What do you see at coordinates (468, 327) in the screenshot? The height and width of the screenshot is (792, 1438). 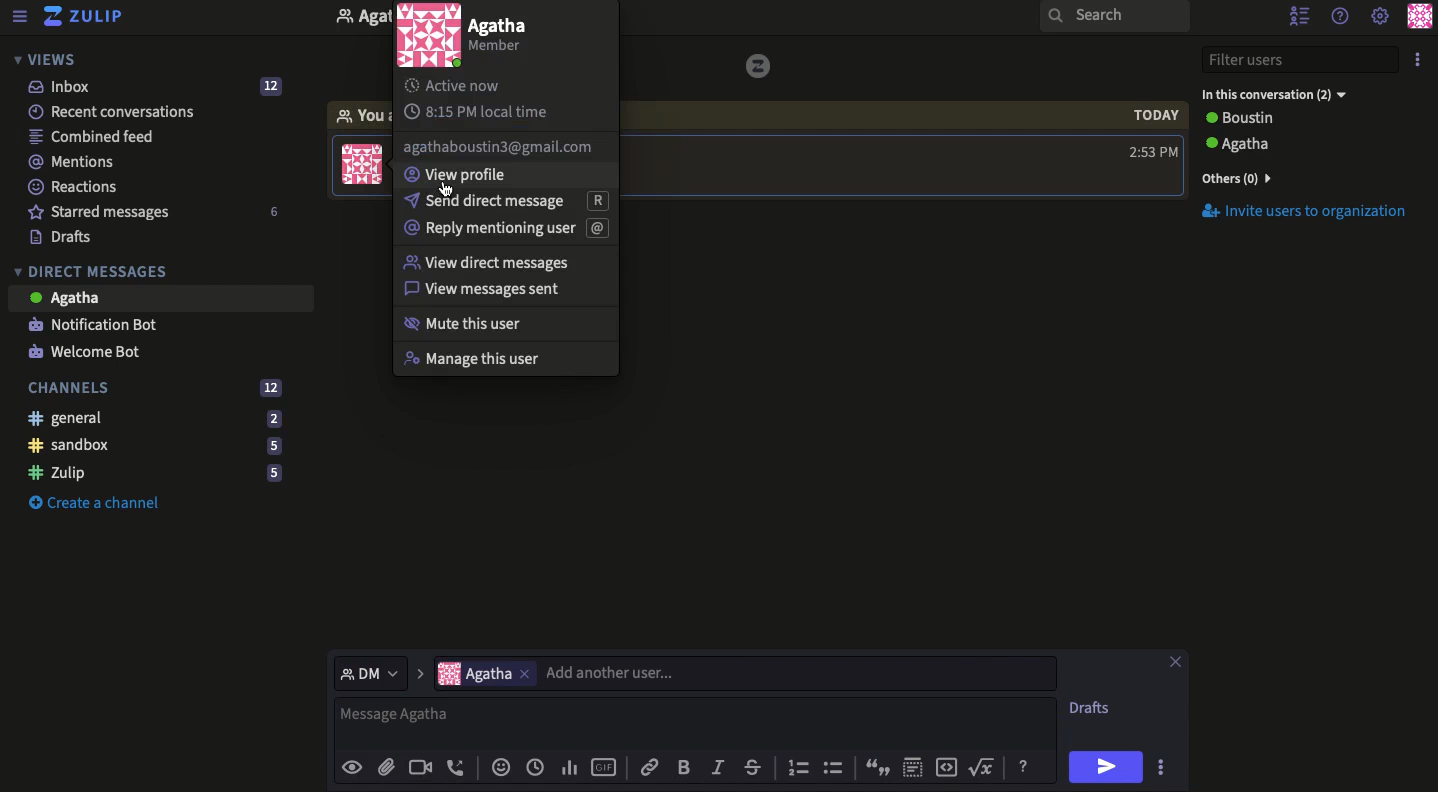 I see `Mute` at bounding box center [468, 327].